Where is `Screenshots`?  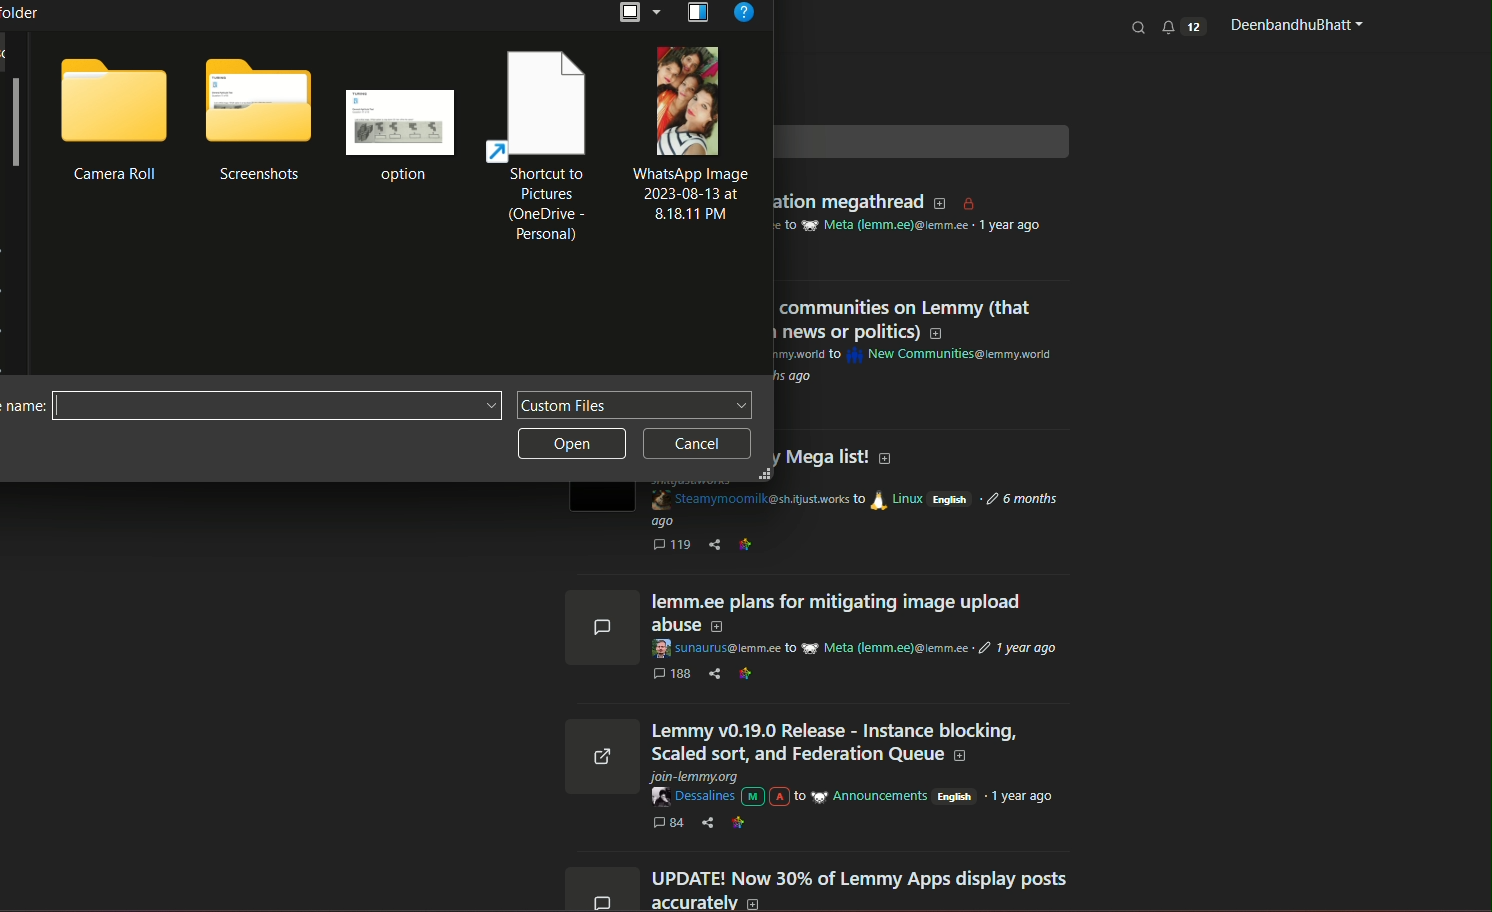
Screenshots is located at coordinates (259, 174).